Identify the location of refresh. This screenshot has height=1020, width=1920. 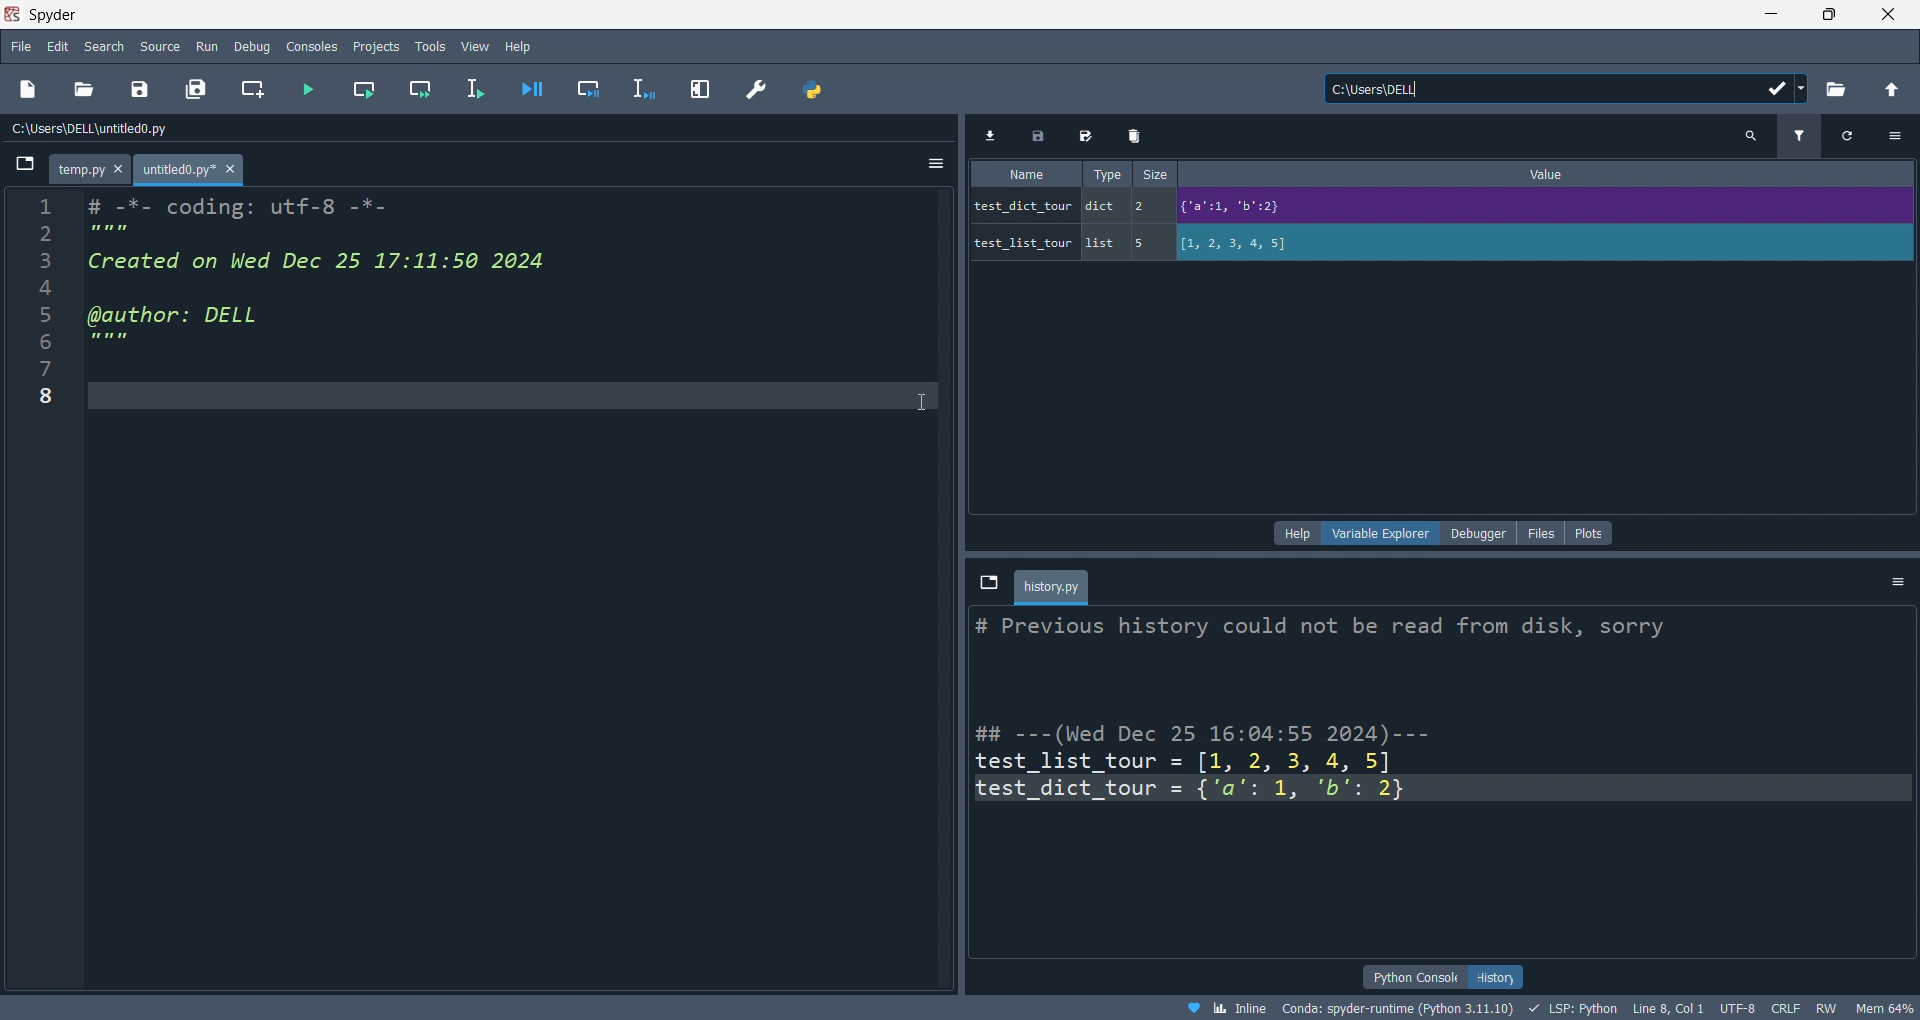
(1842, 136).